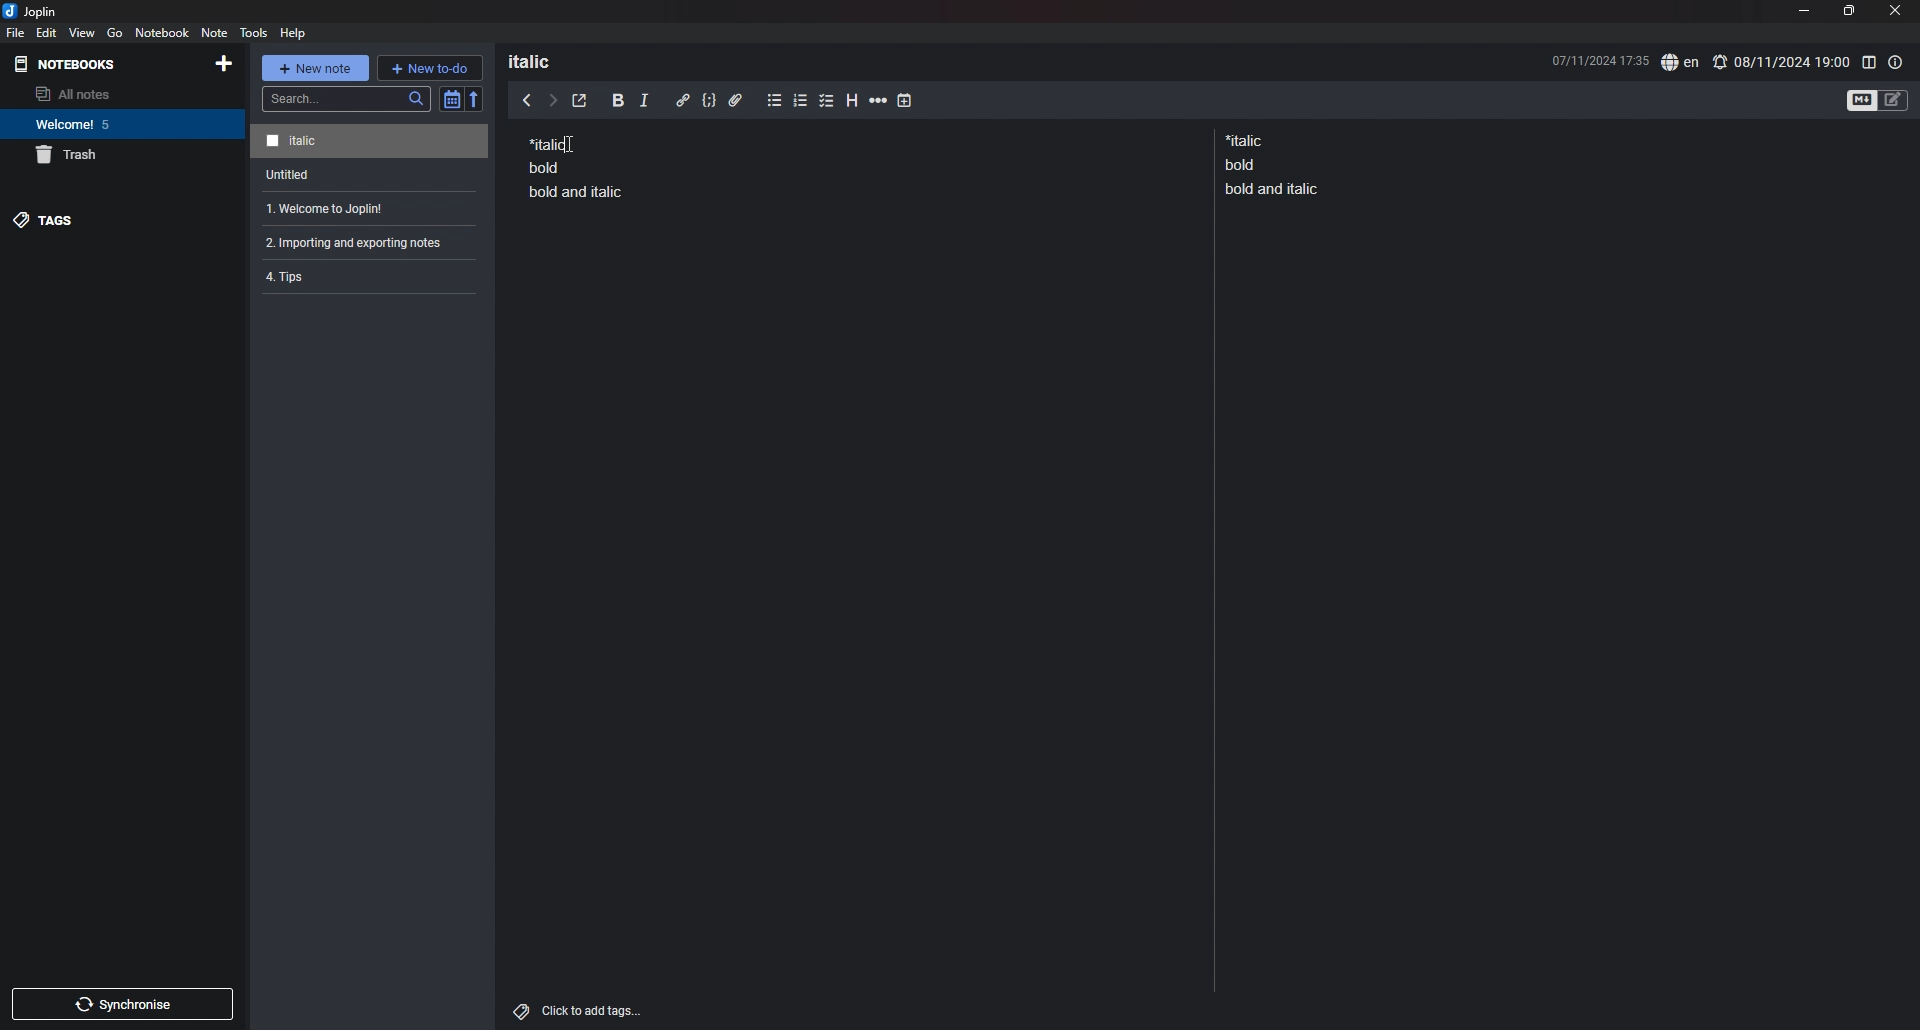 The image size is (1920, 1030). I want to click on file, so click(16, 32).